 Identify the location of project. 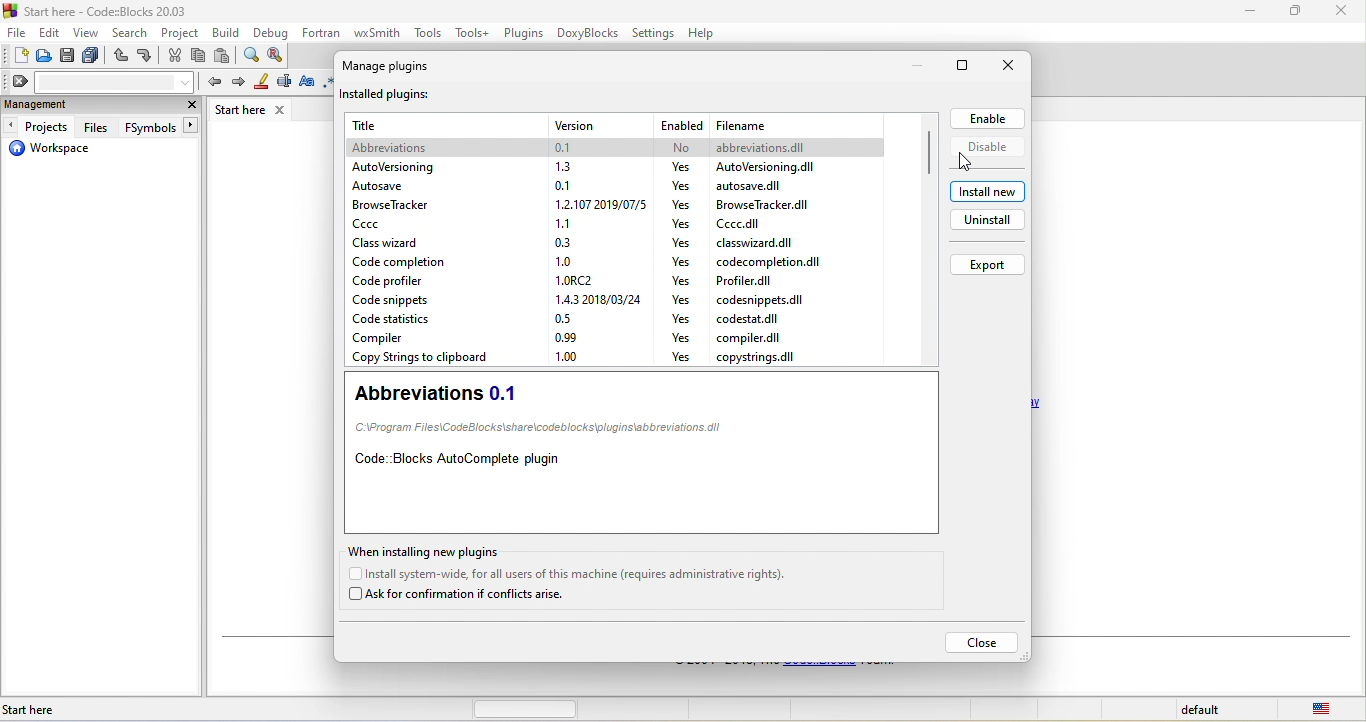
(175, 31).